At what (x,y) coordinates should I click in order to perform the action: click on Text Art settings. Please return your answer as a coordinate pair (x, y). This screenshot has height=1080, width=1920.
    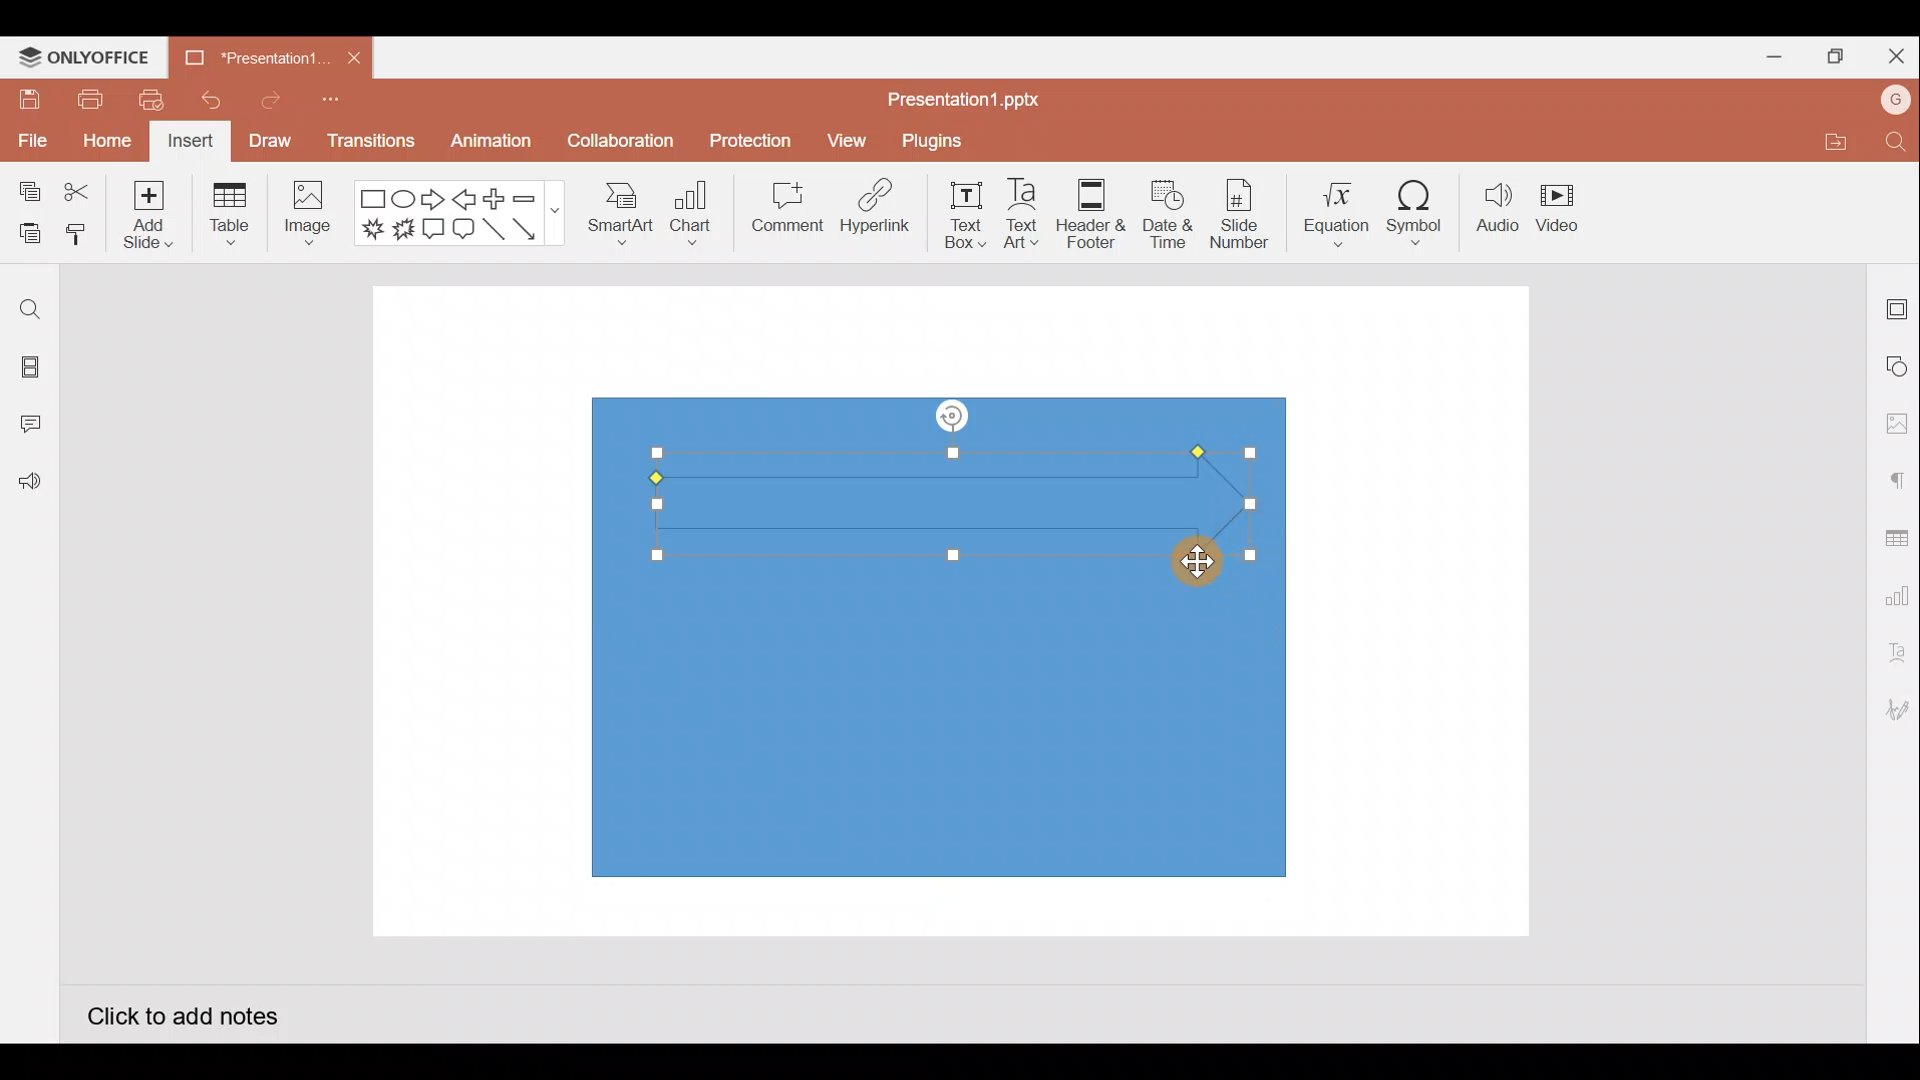
    Looking at the image, I should click on (1895, 653).